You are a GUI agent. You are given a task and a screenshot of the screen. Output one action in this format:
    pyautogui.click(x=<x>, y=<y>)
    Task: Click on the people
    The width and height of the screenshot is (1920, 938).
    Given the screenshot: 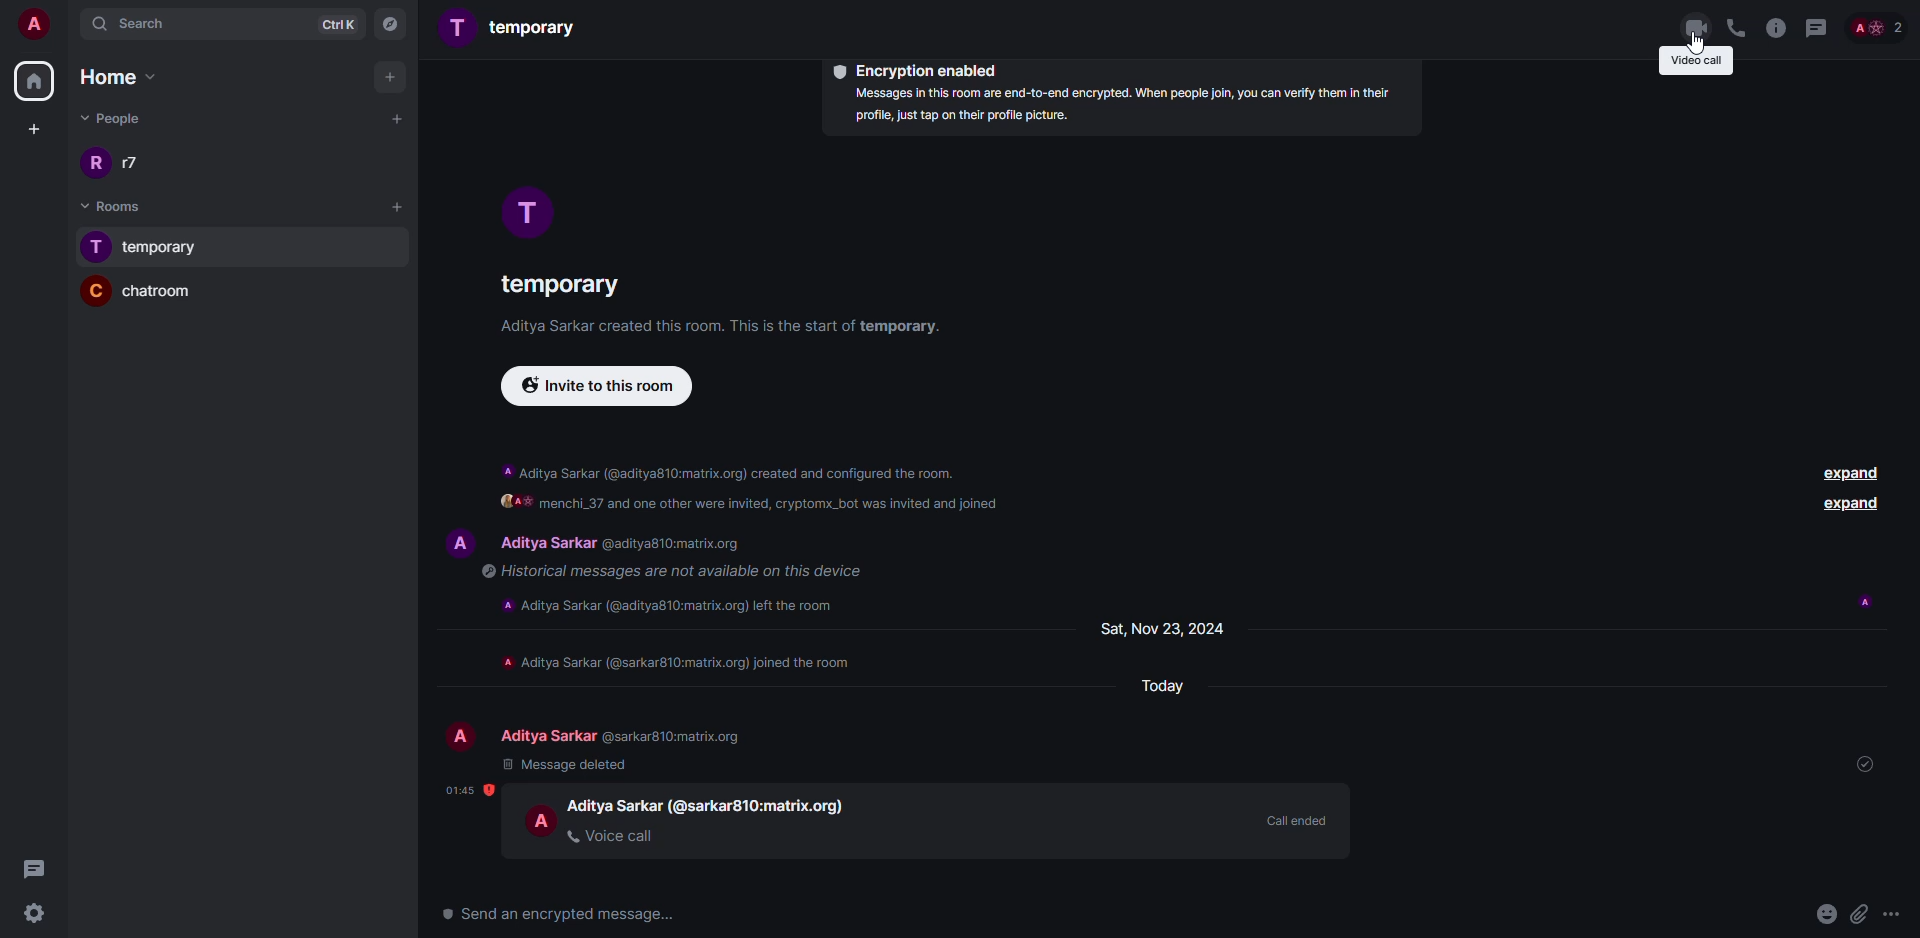 What is the action you would take?
    pyautogui.click(x=136, y=163)
    